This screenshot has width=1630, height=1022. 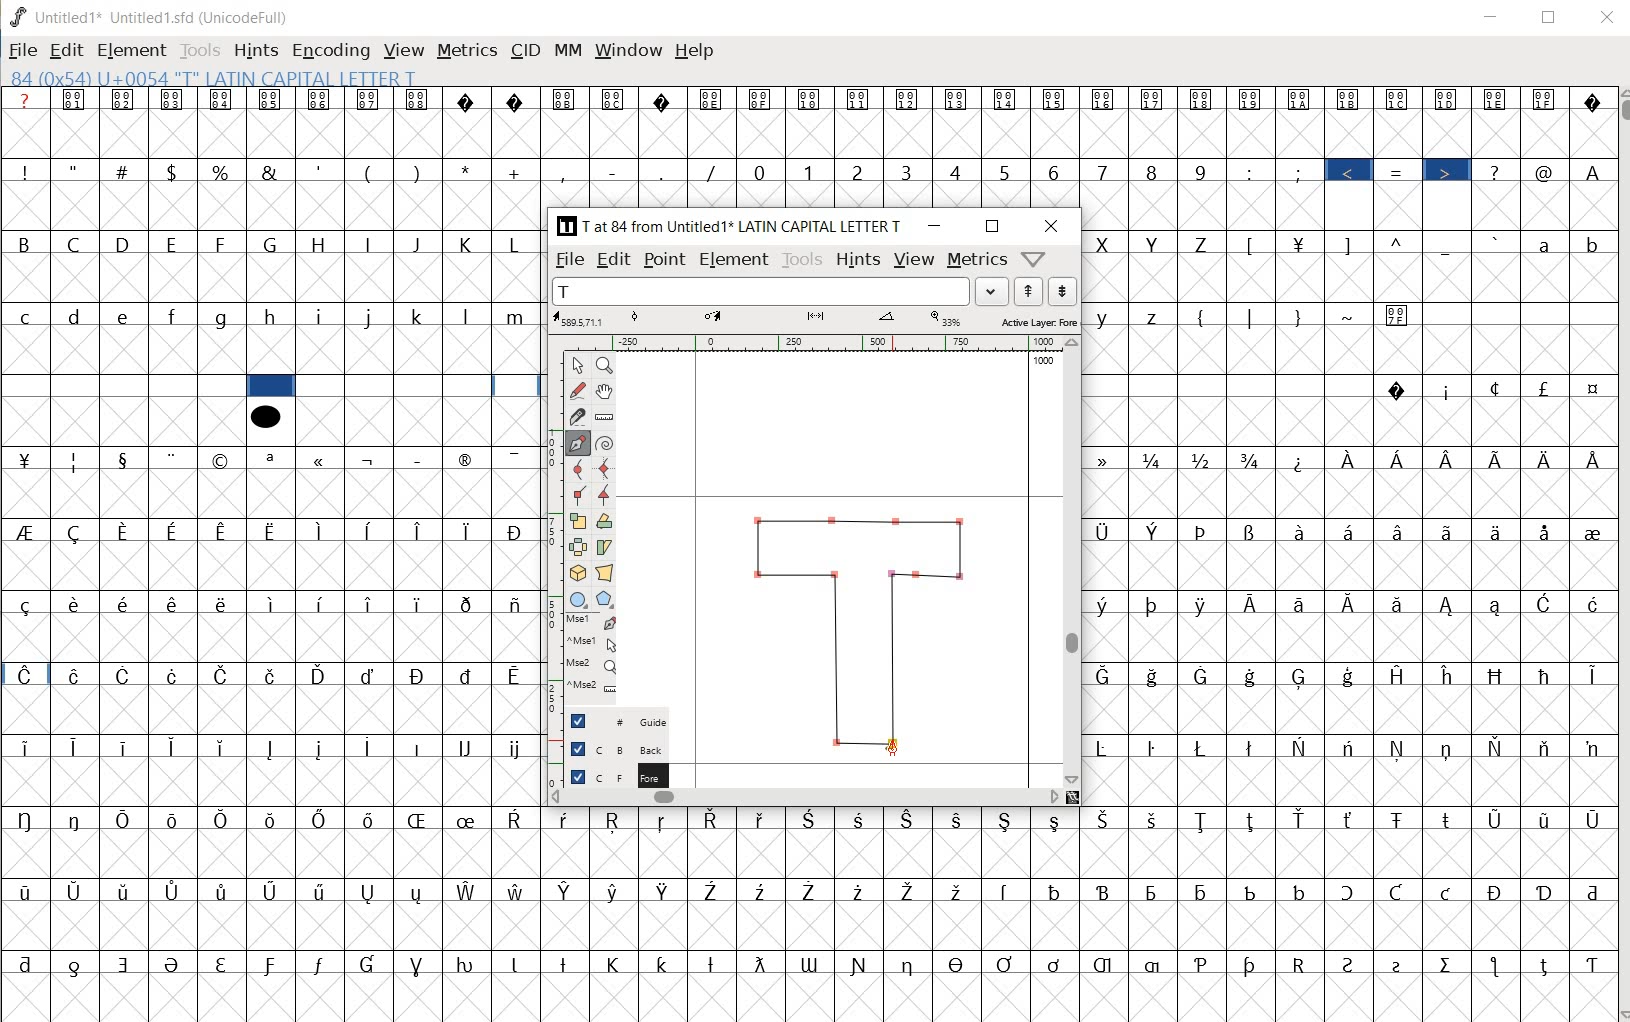 What do you see at coordinates (1620, 553) in the screenshot?
I see `scrollbar` at bounding box center [1620, 553].